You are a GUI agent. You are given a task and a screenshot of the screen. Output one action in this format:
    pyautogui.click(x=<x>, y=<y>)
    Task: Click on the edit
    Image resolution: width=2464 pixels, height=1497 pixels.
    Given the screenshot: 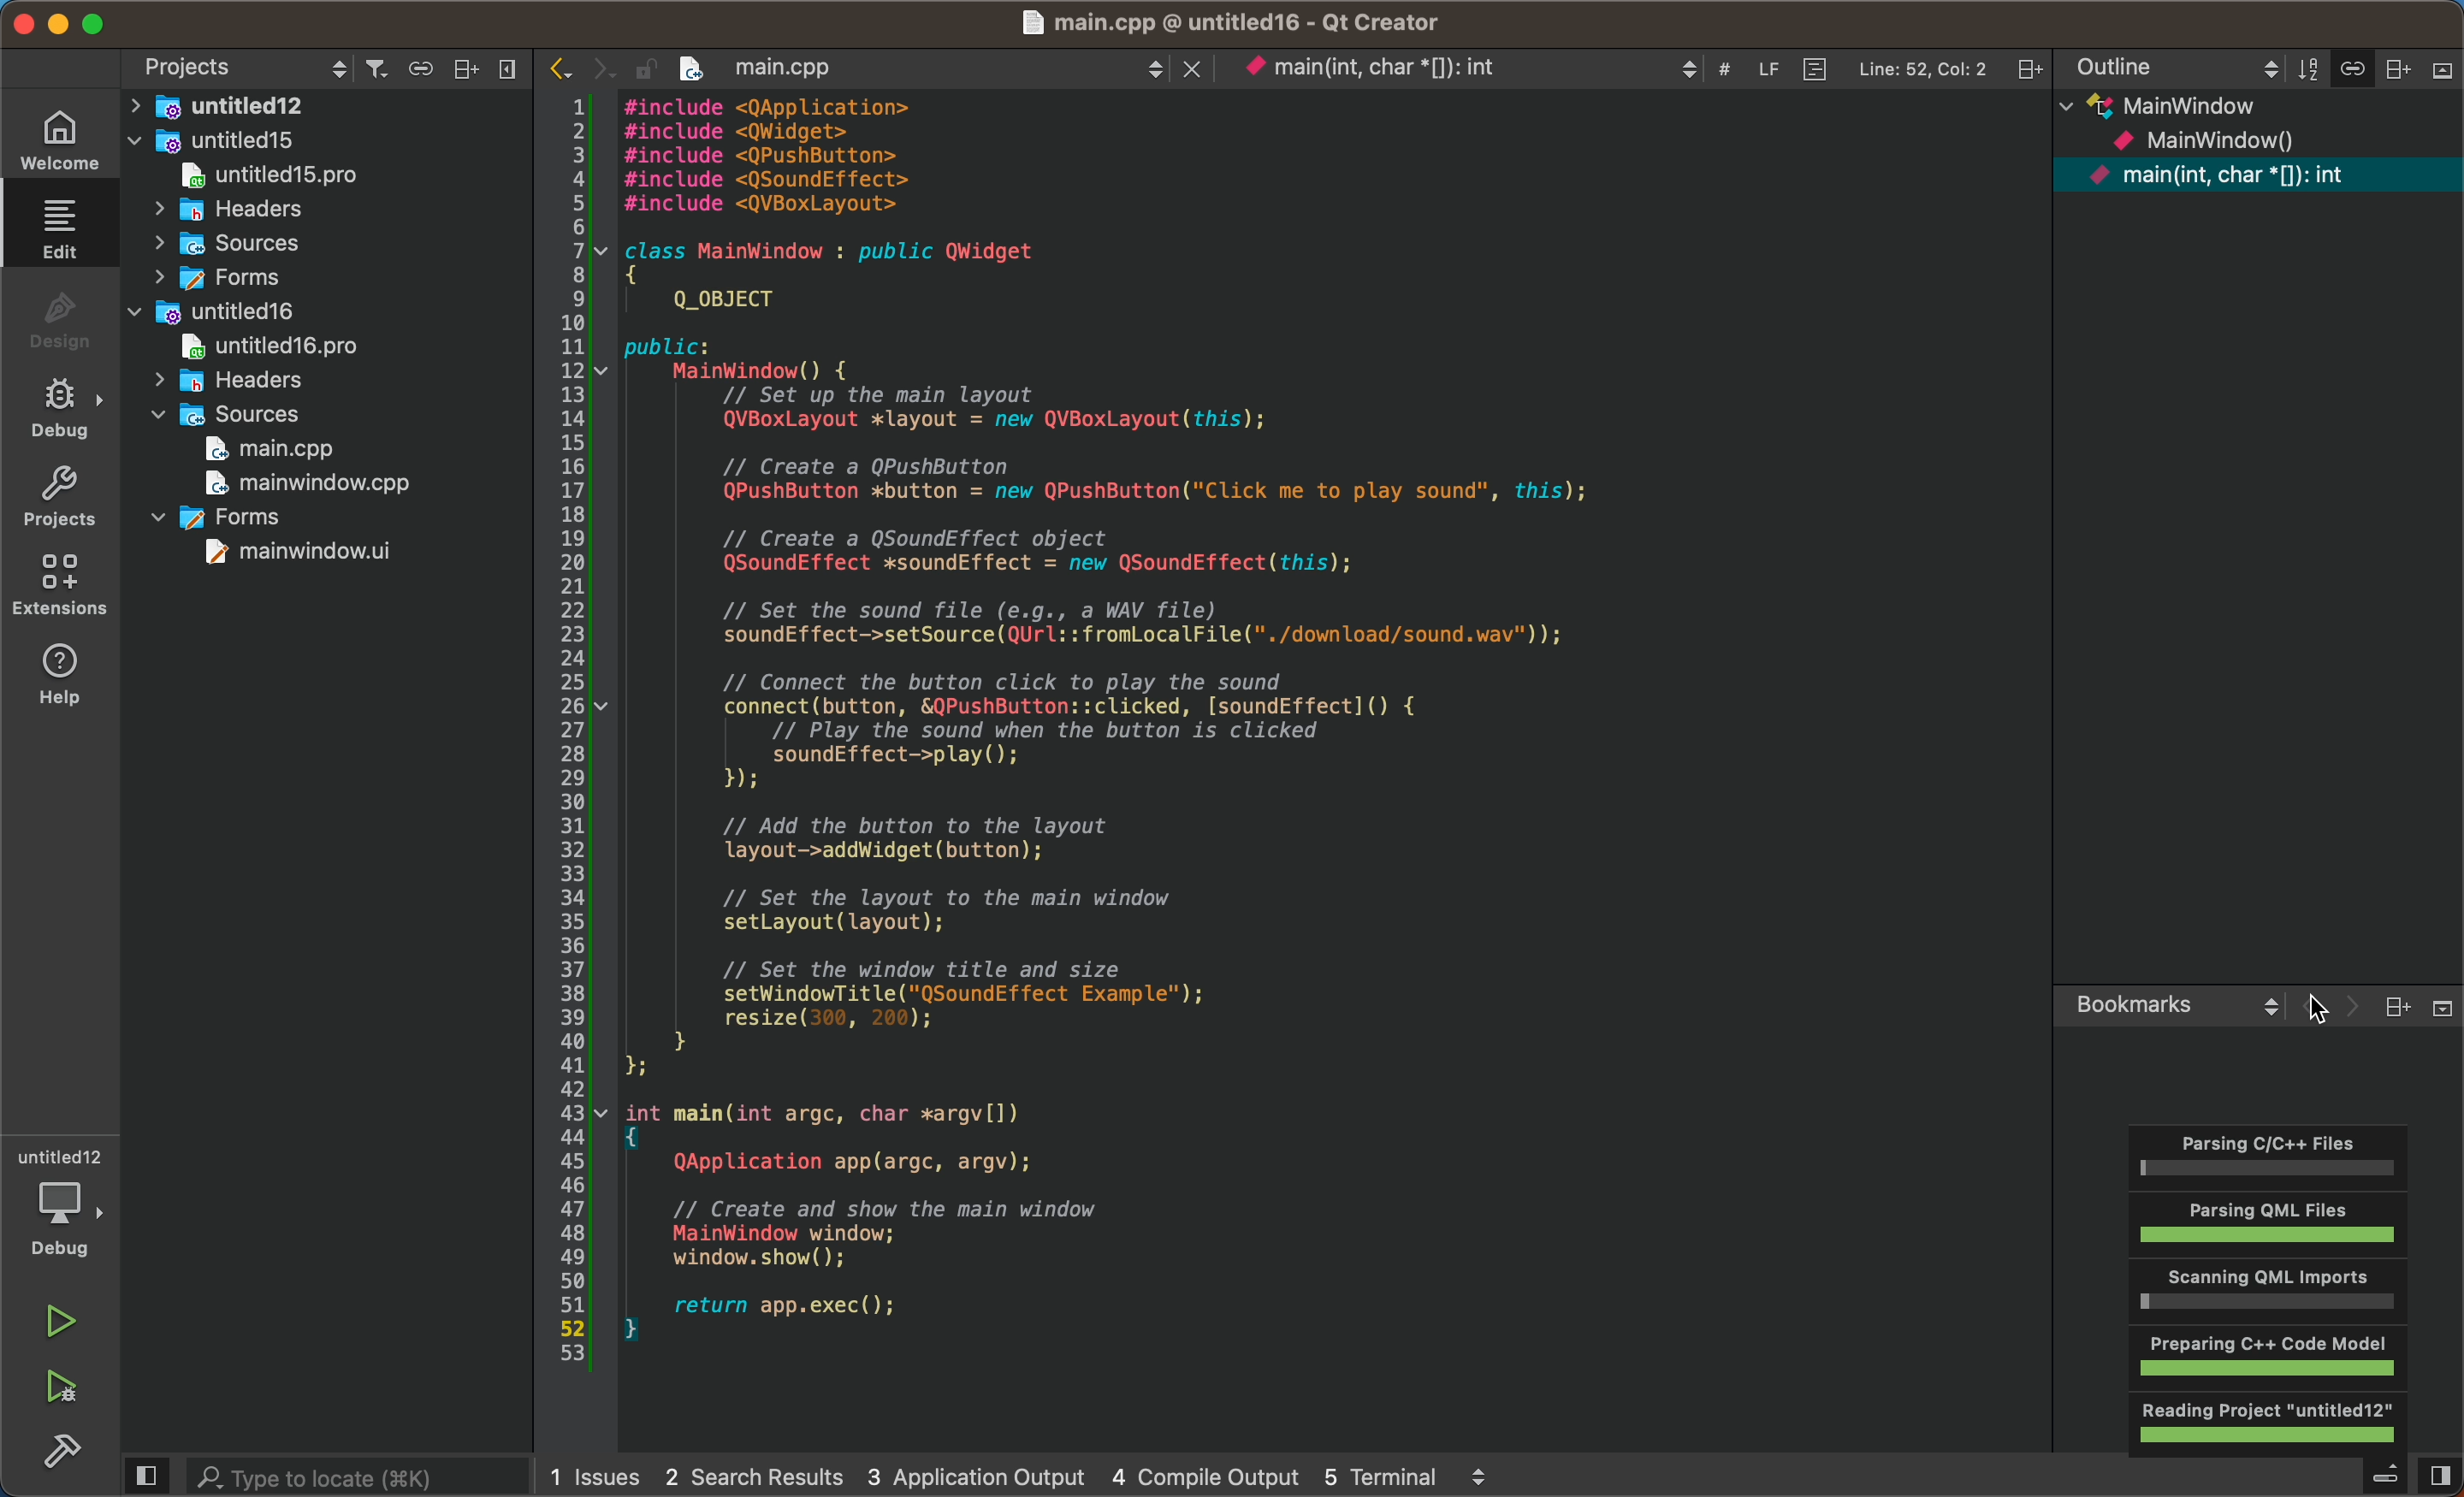 What is the action you would take?
    pyautogui.click(x=59, y=227)
    